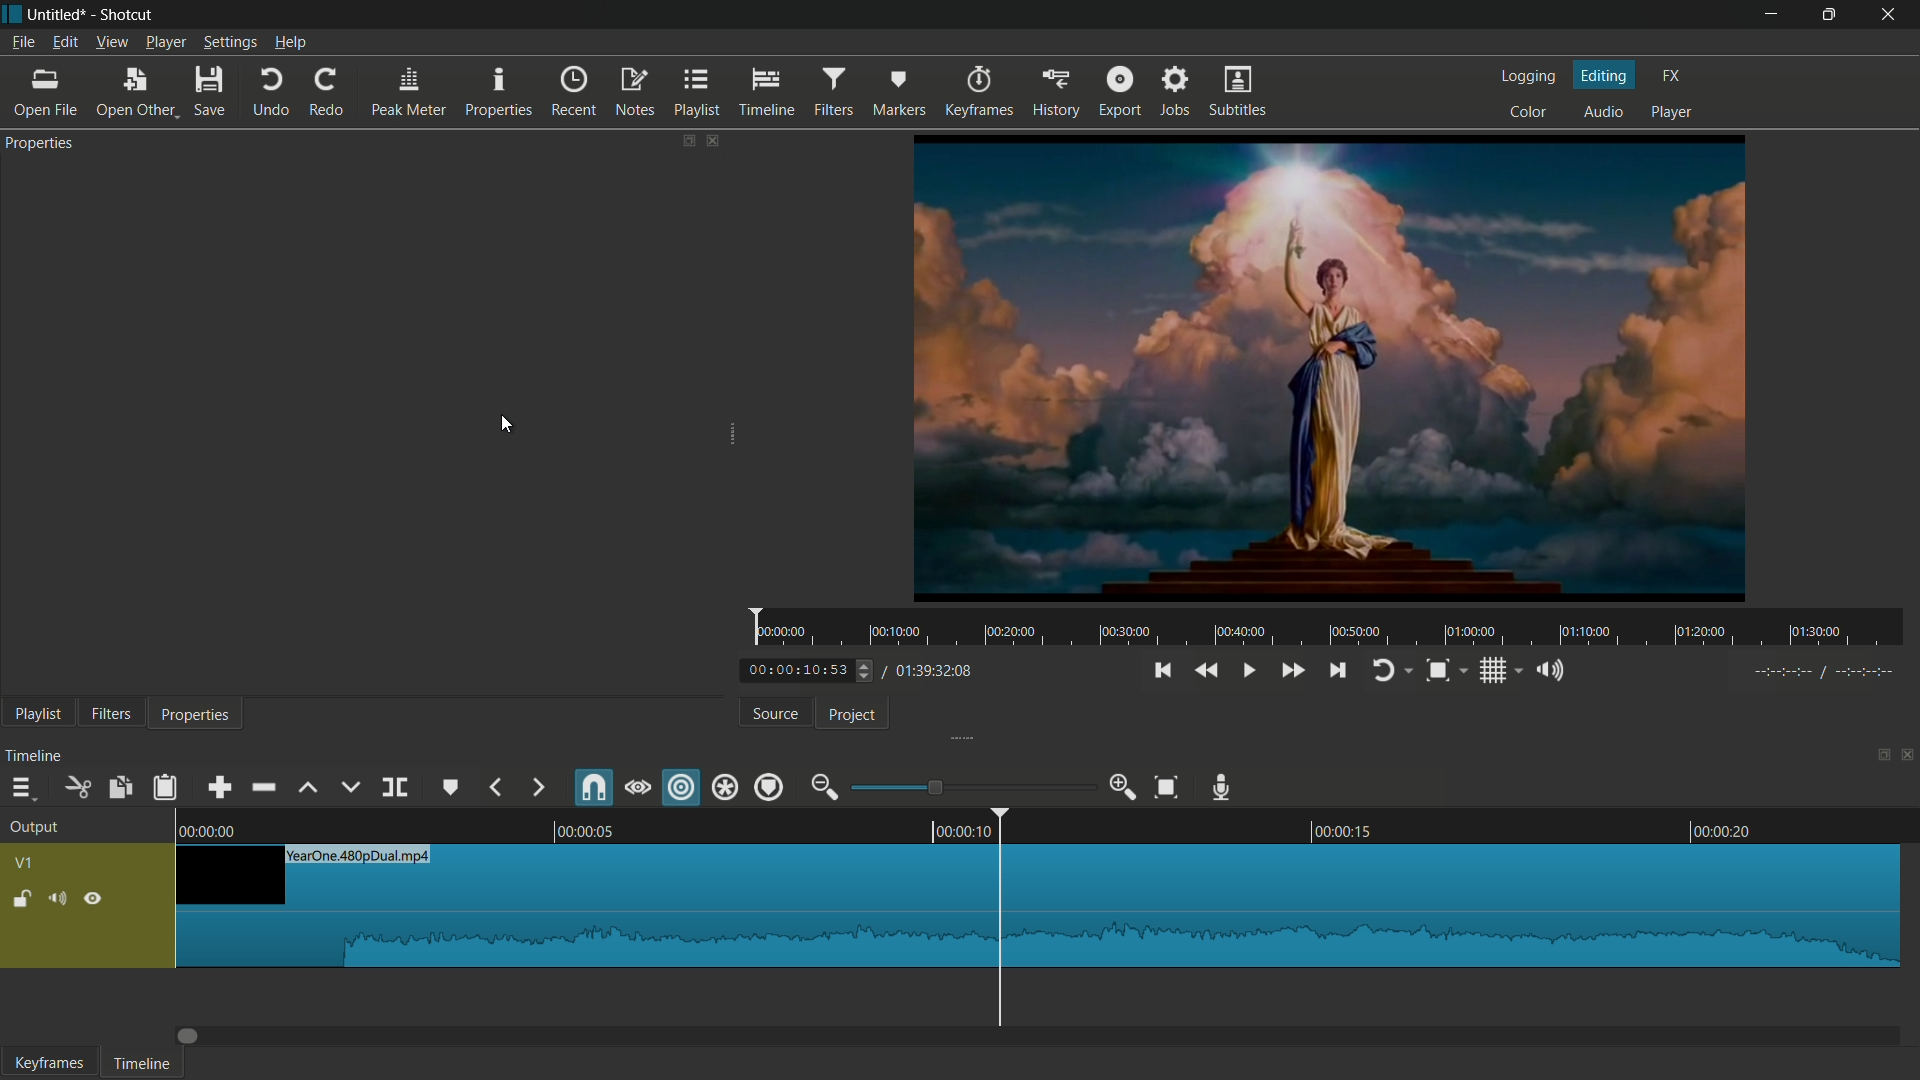  I want to click on lock, so click(20, 899).